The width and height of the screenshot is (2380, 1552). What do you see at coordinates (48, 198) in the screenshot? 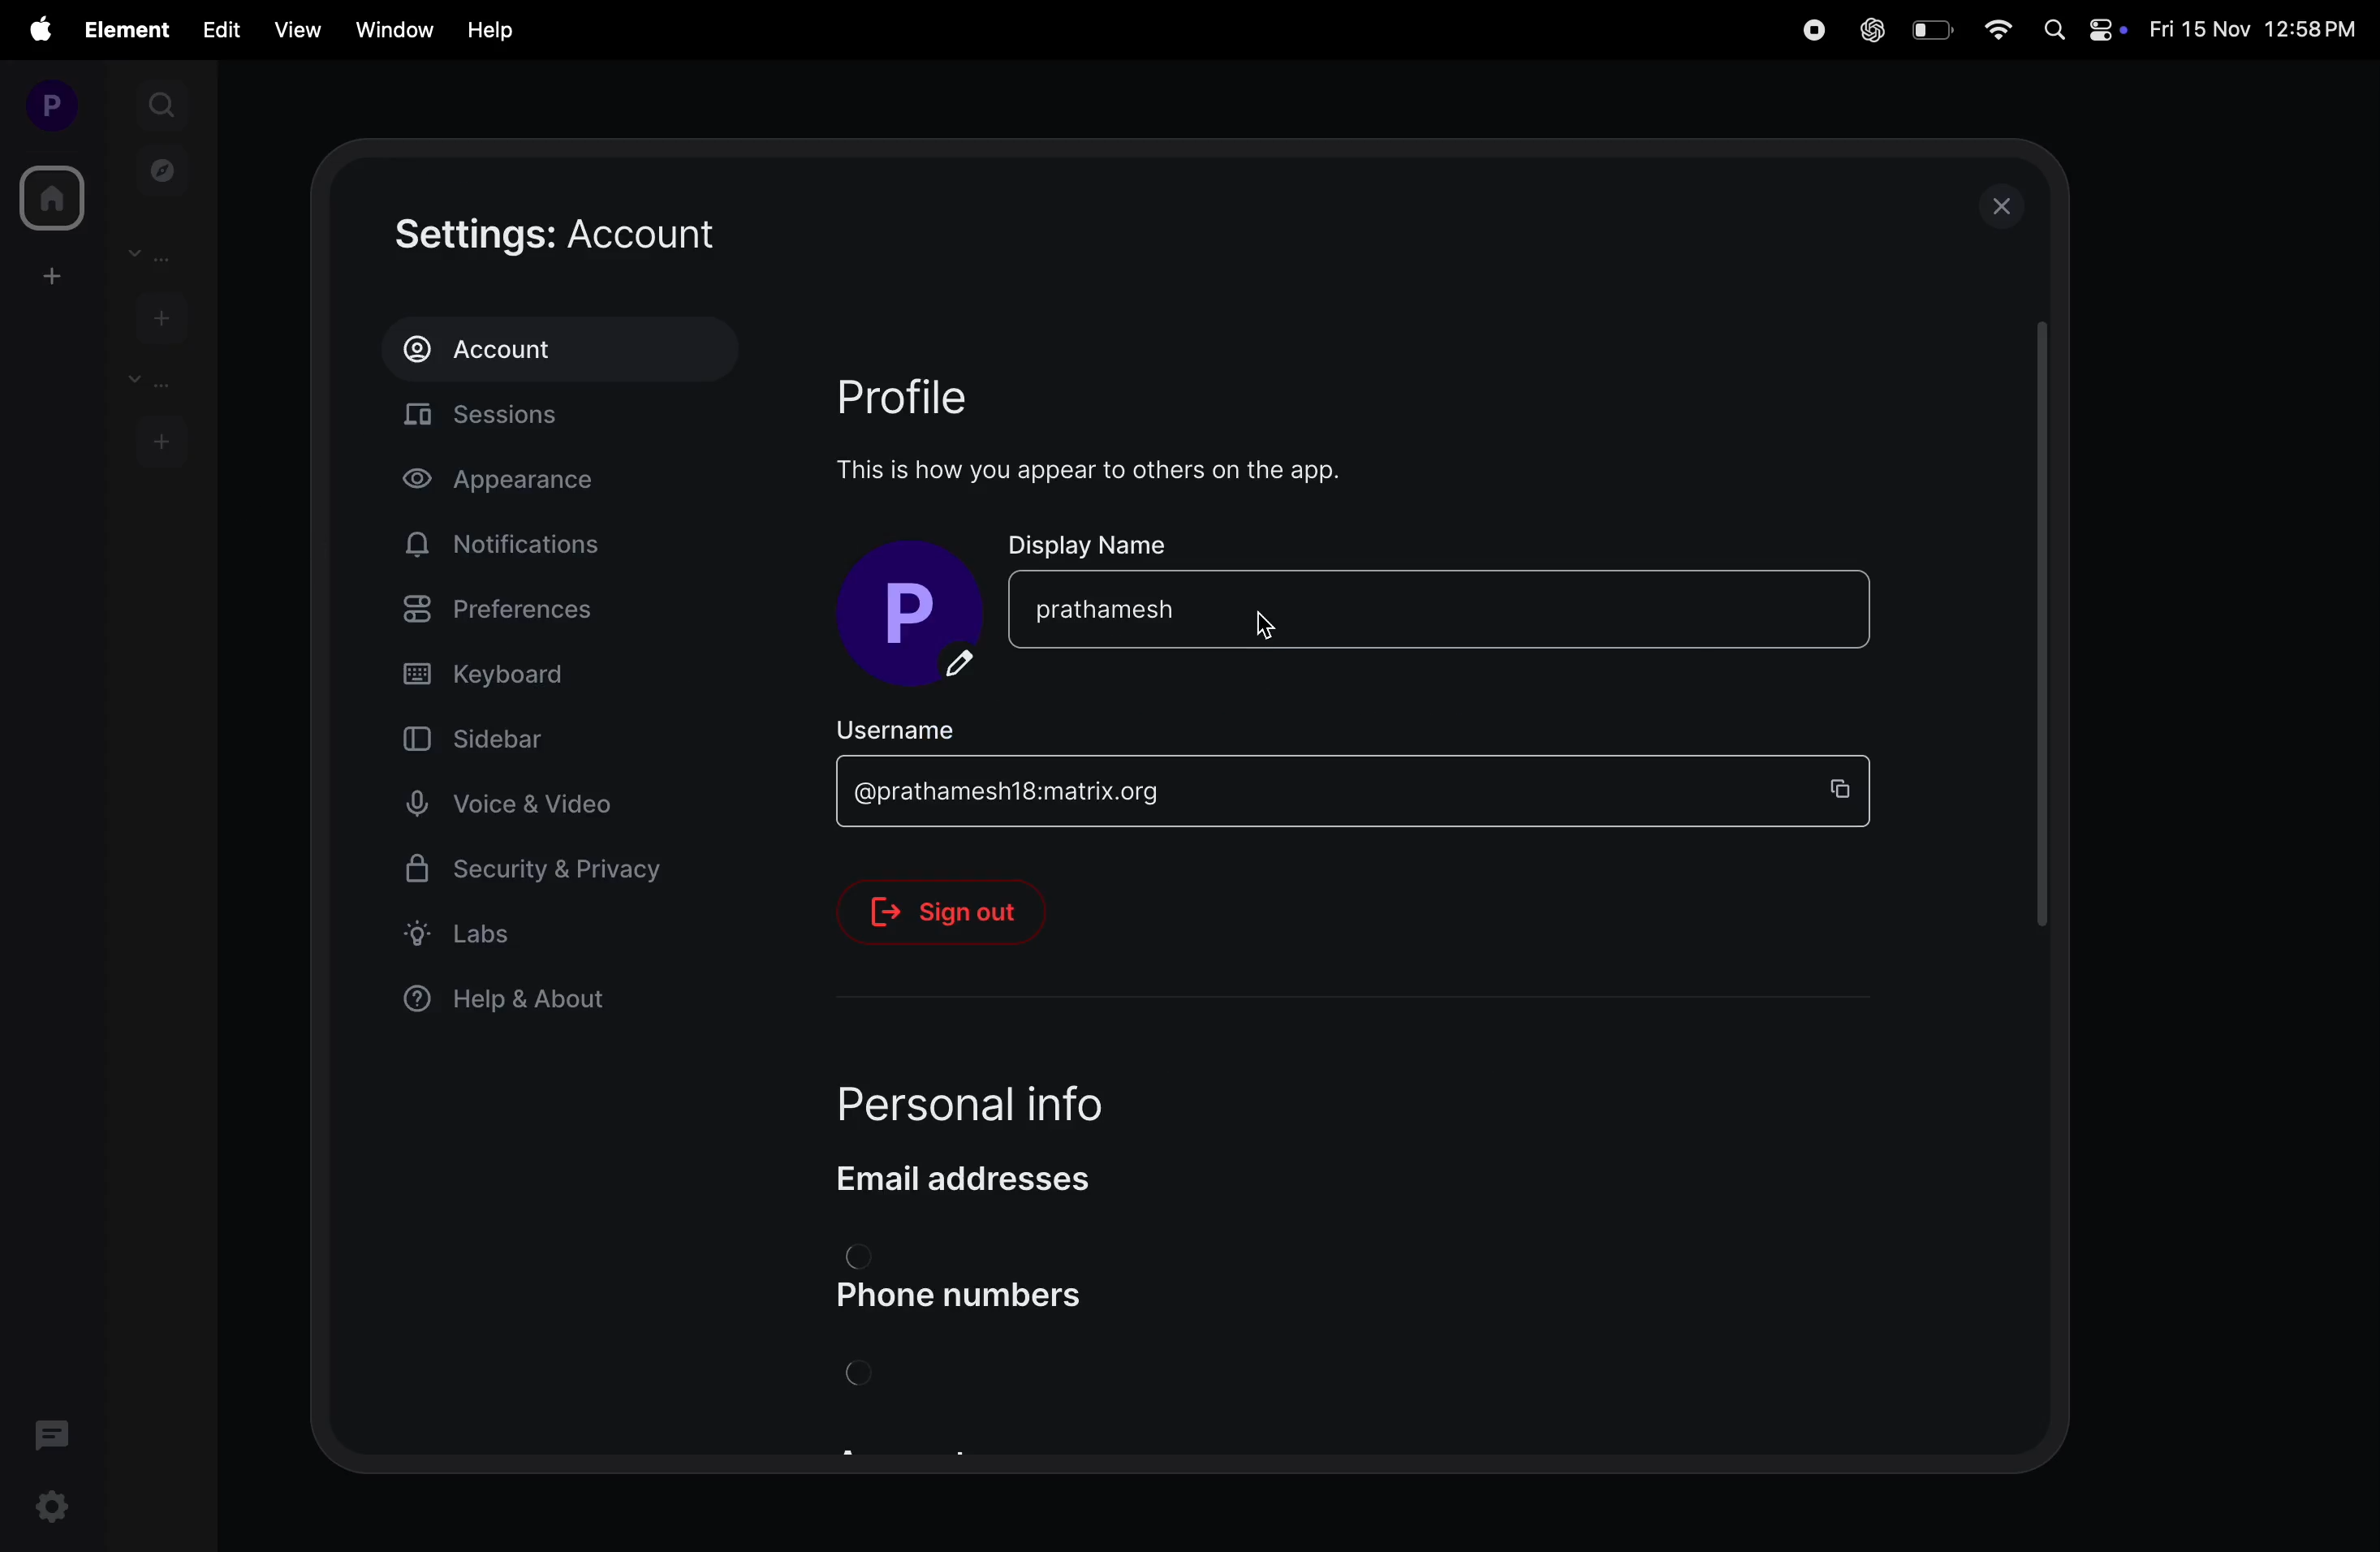
I see `home` at bounding box center [48, 198].